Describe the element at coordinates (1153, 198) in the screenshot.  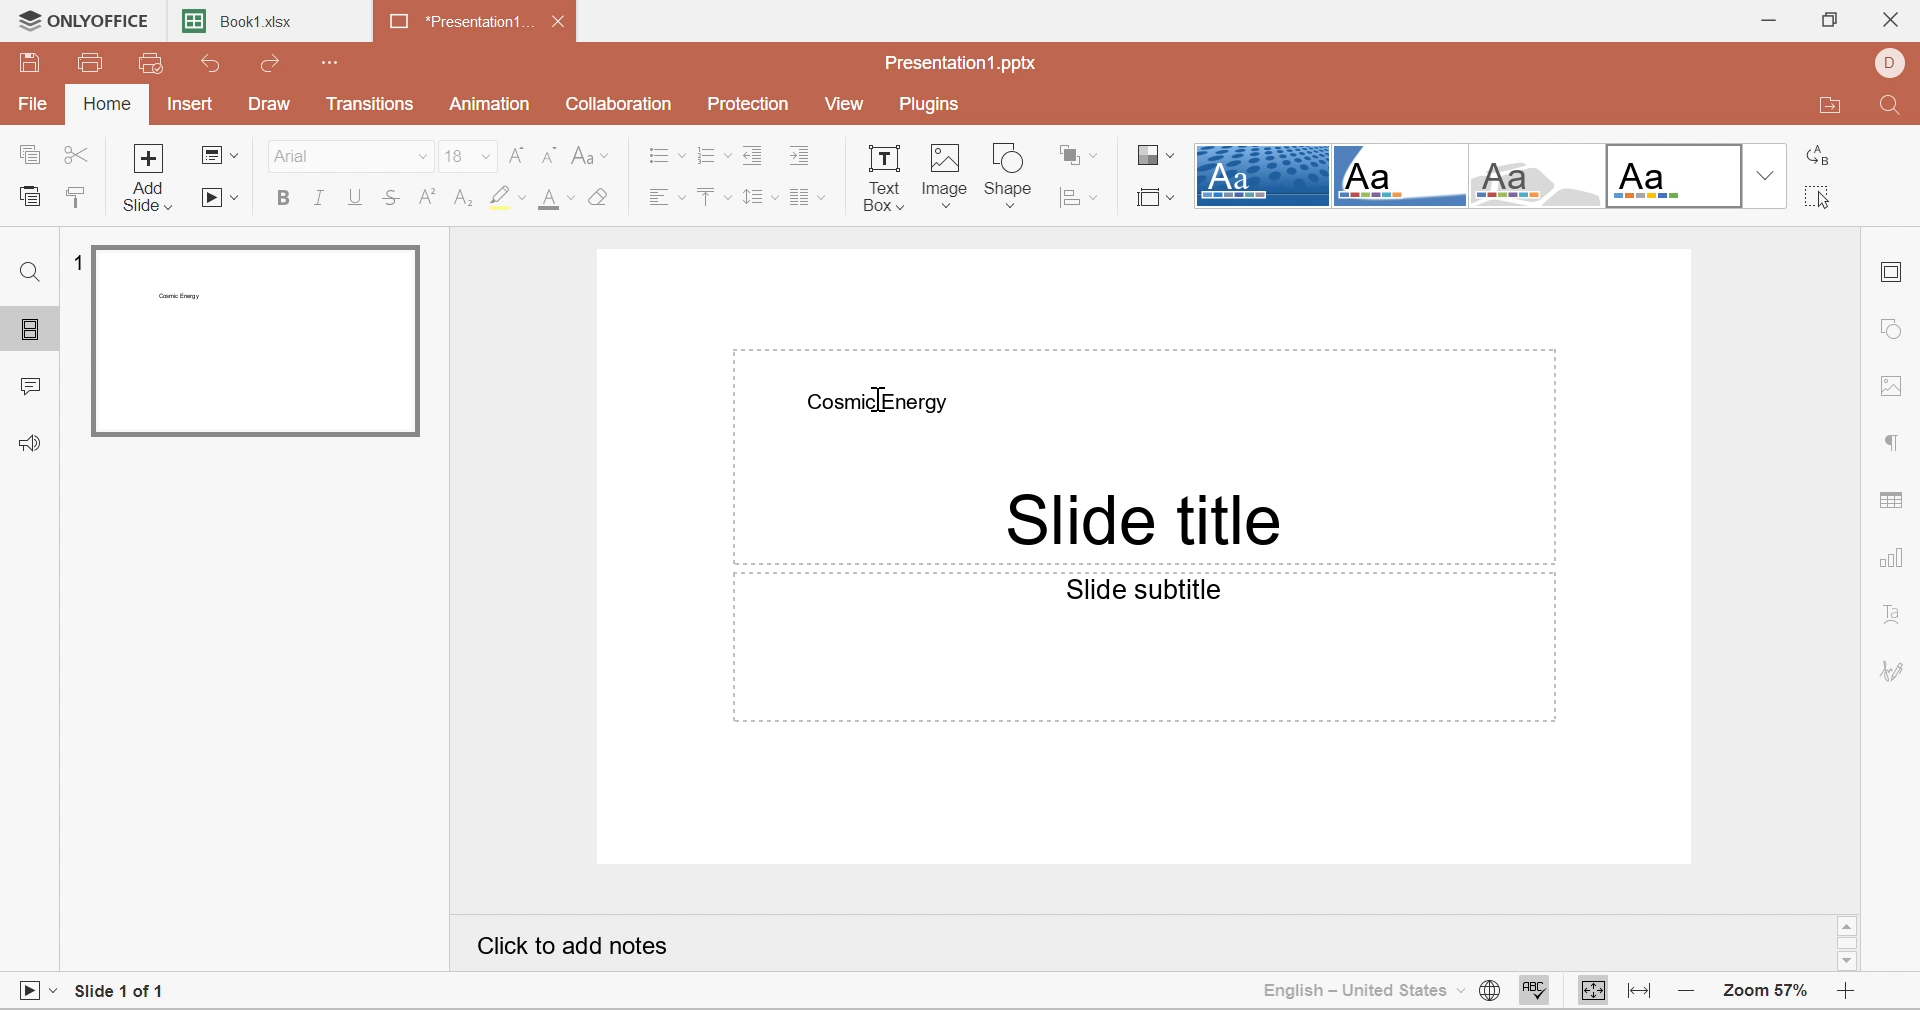
I see `Select slide size` at that location.